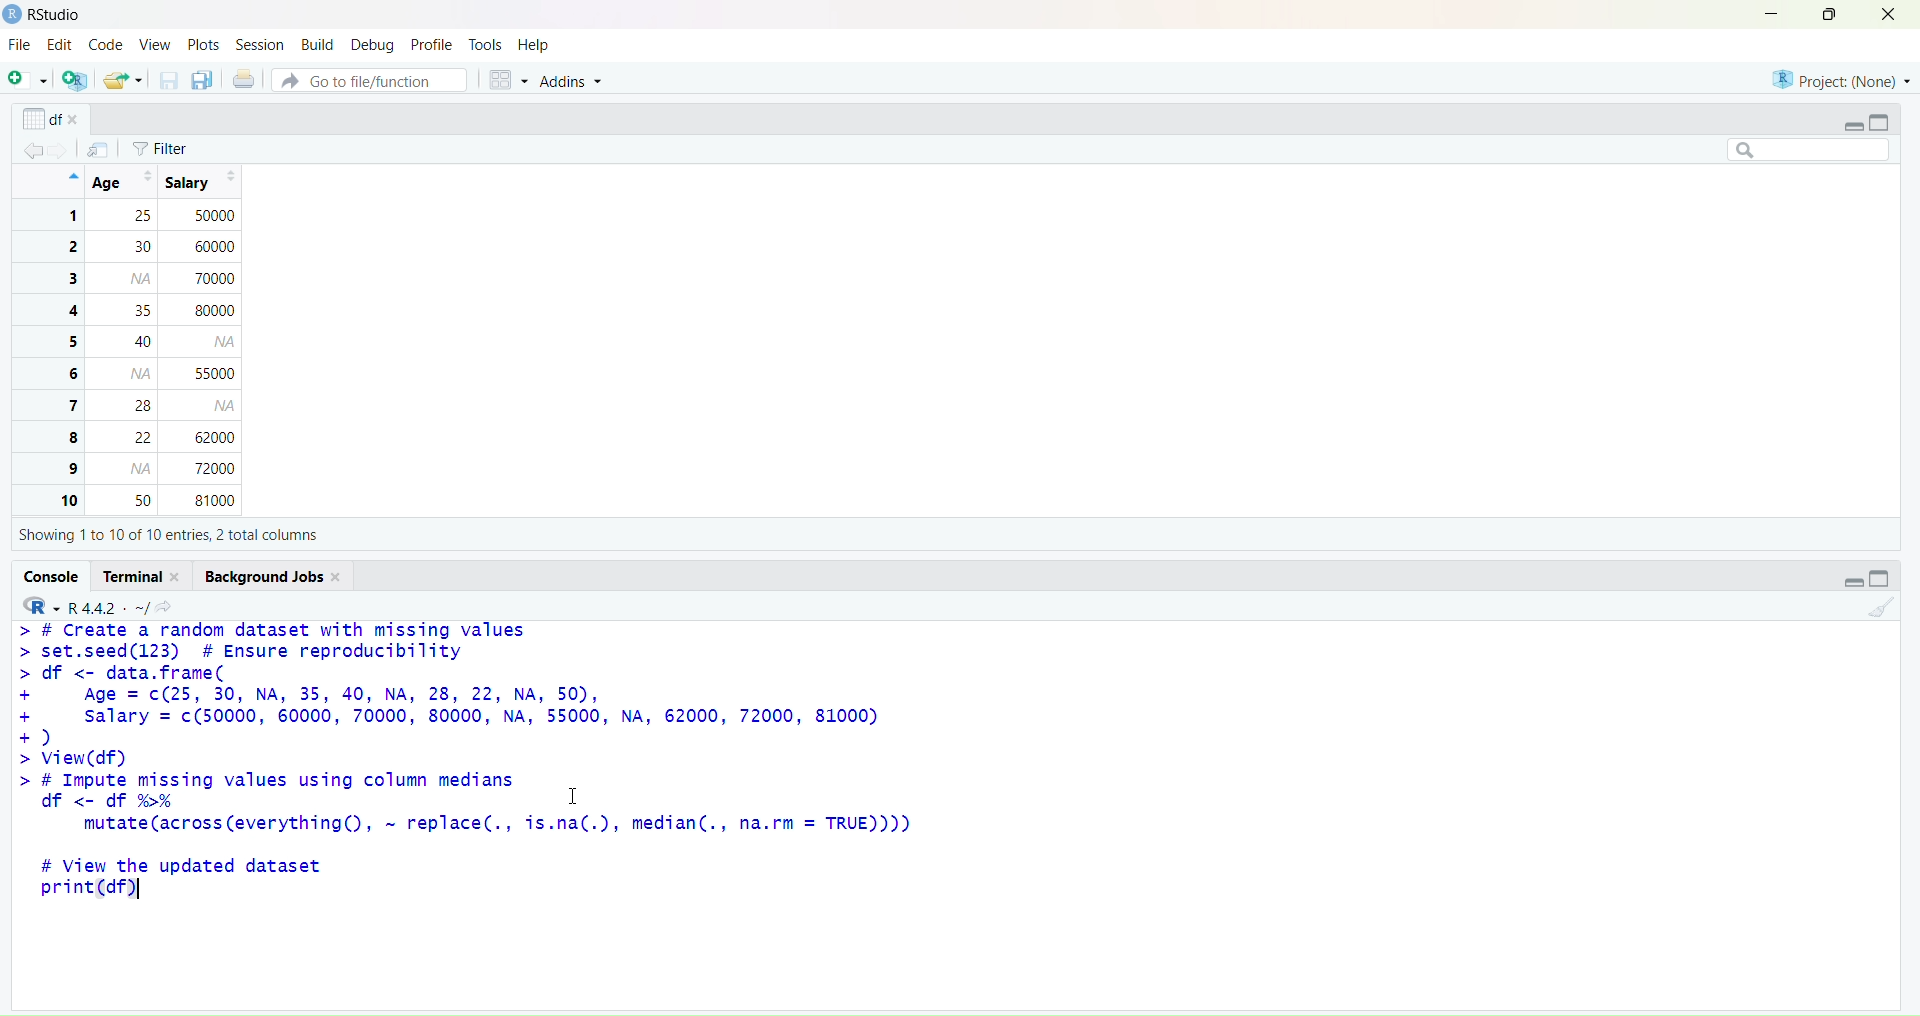 Image resolution: width=1920 pixels, height=1016 pixels. Describe the element at coordinates (154, 44) in the screenshot. I see `view` at that location.